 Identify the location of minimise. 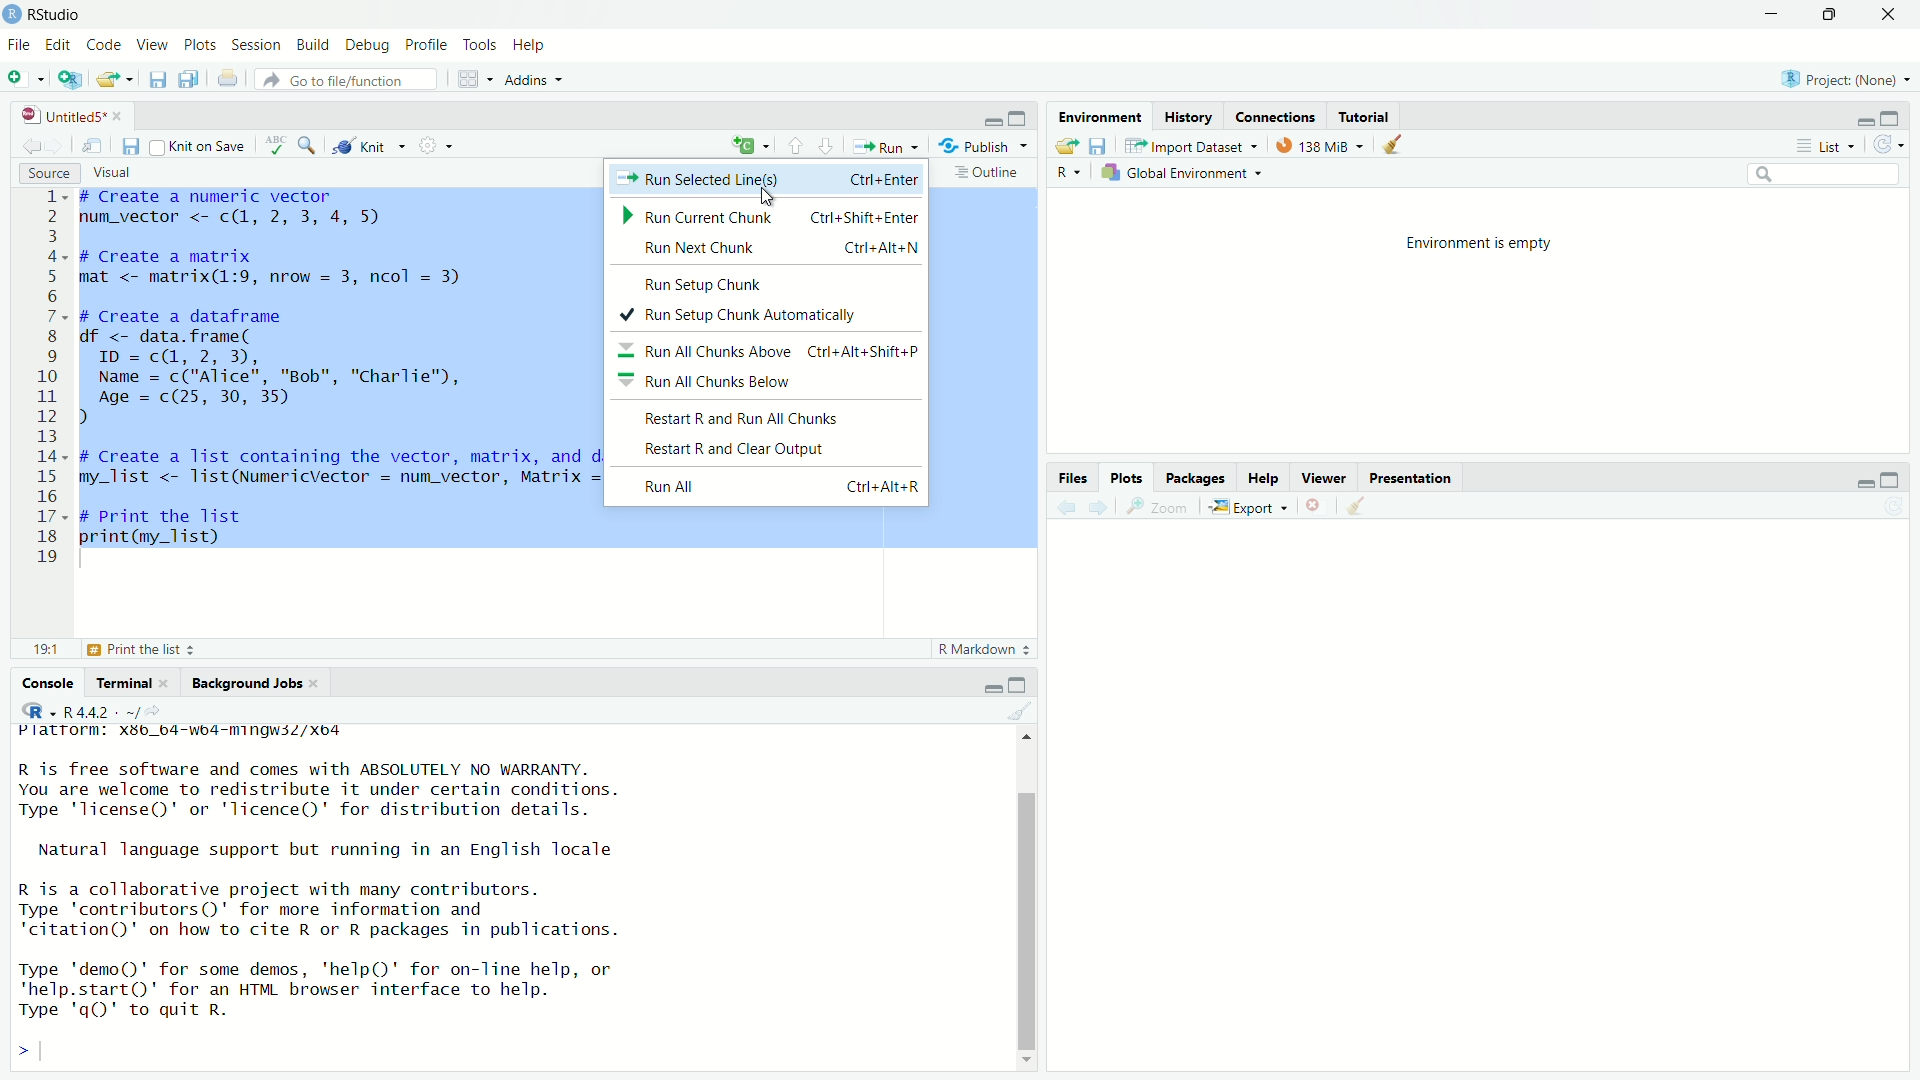
(990, 684).